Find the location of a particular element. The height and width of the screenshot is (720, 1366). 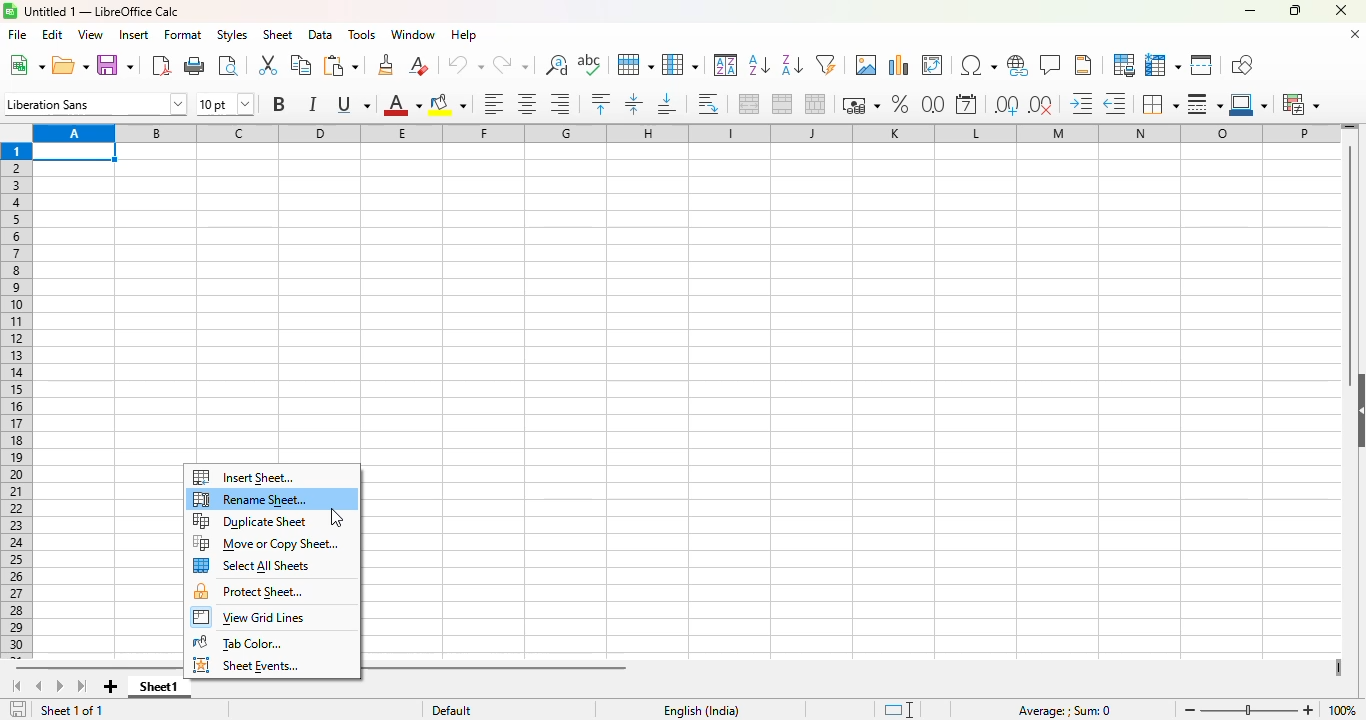

sheet is located at coordinates (277, 34).